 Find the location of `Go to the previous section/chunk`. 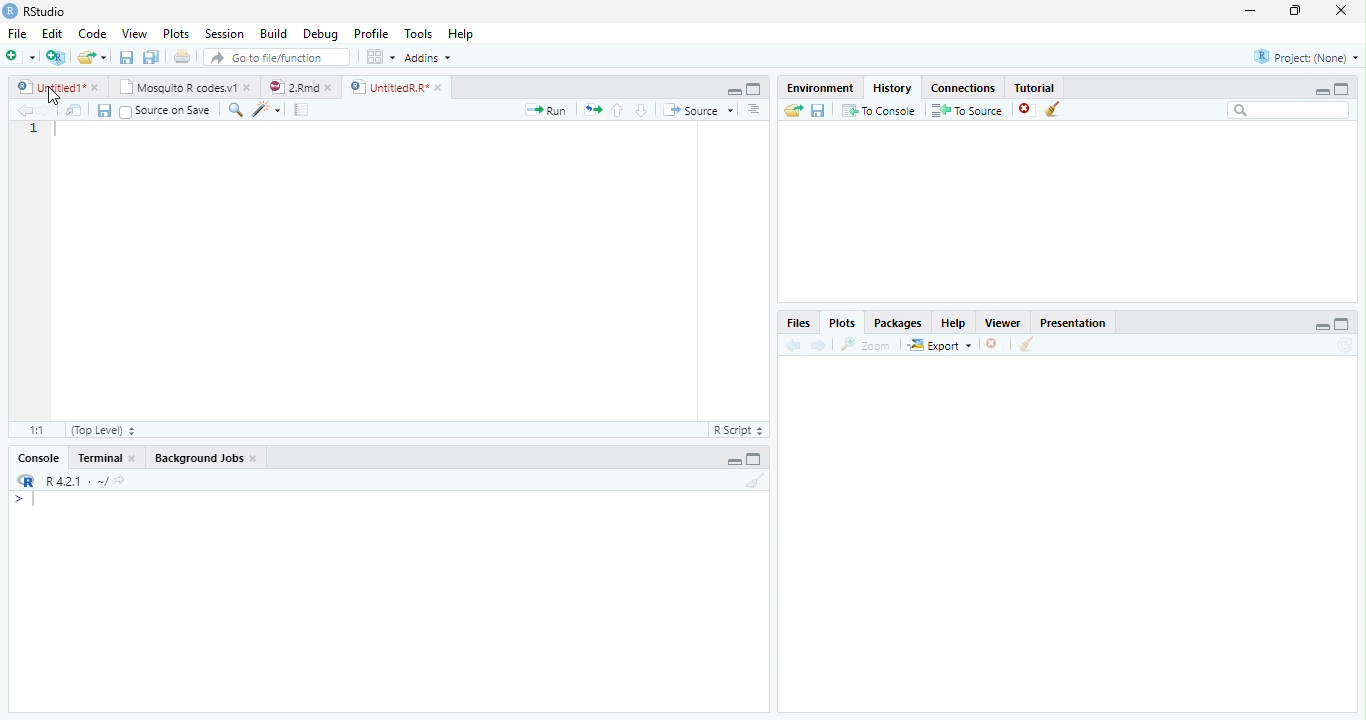

Go to the previous section/chunk is located at coordinates (618, 114).